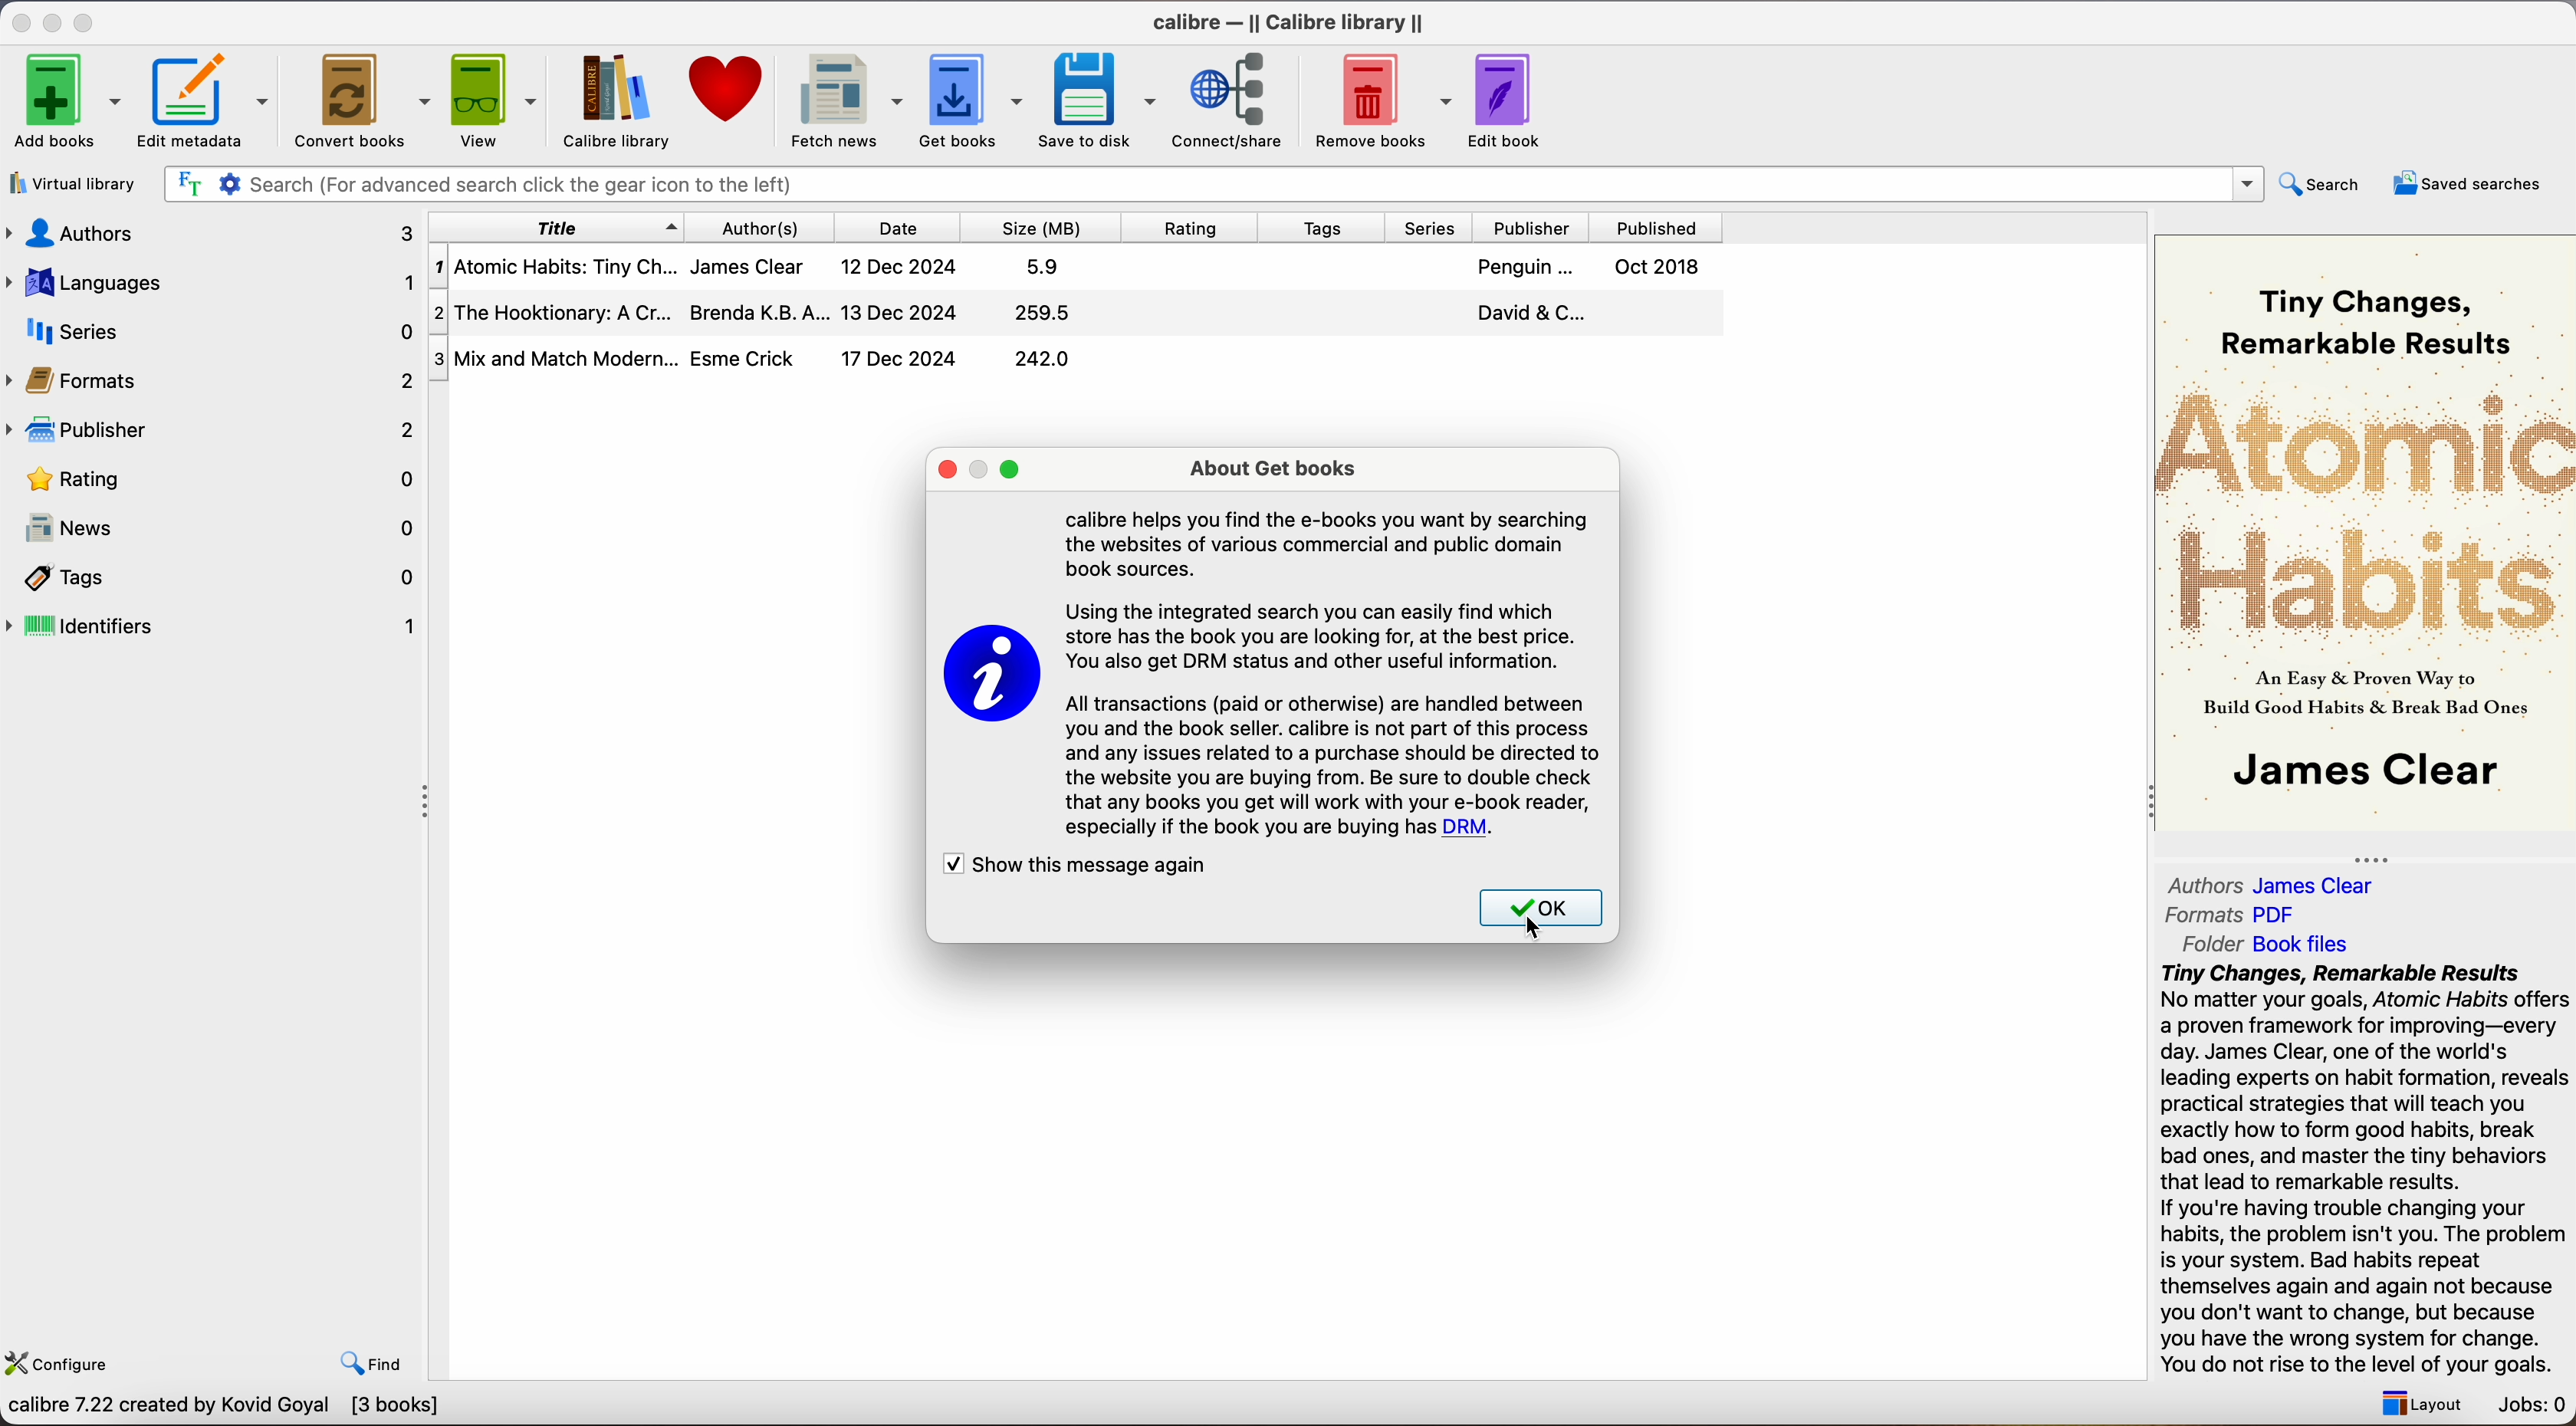 Image resolution: width=2576 pixels, height=1426 pixels. I want to click on news, so click(216, 531).